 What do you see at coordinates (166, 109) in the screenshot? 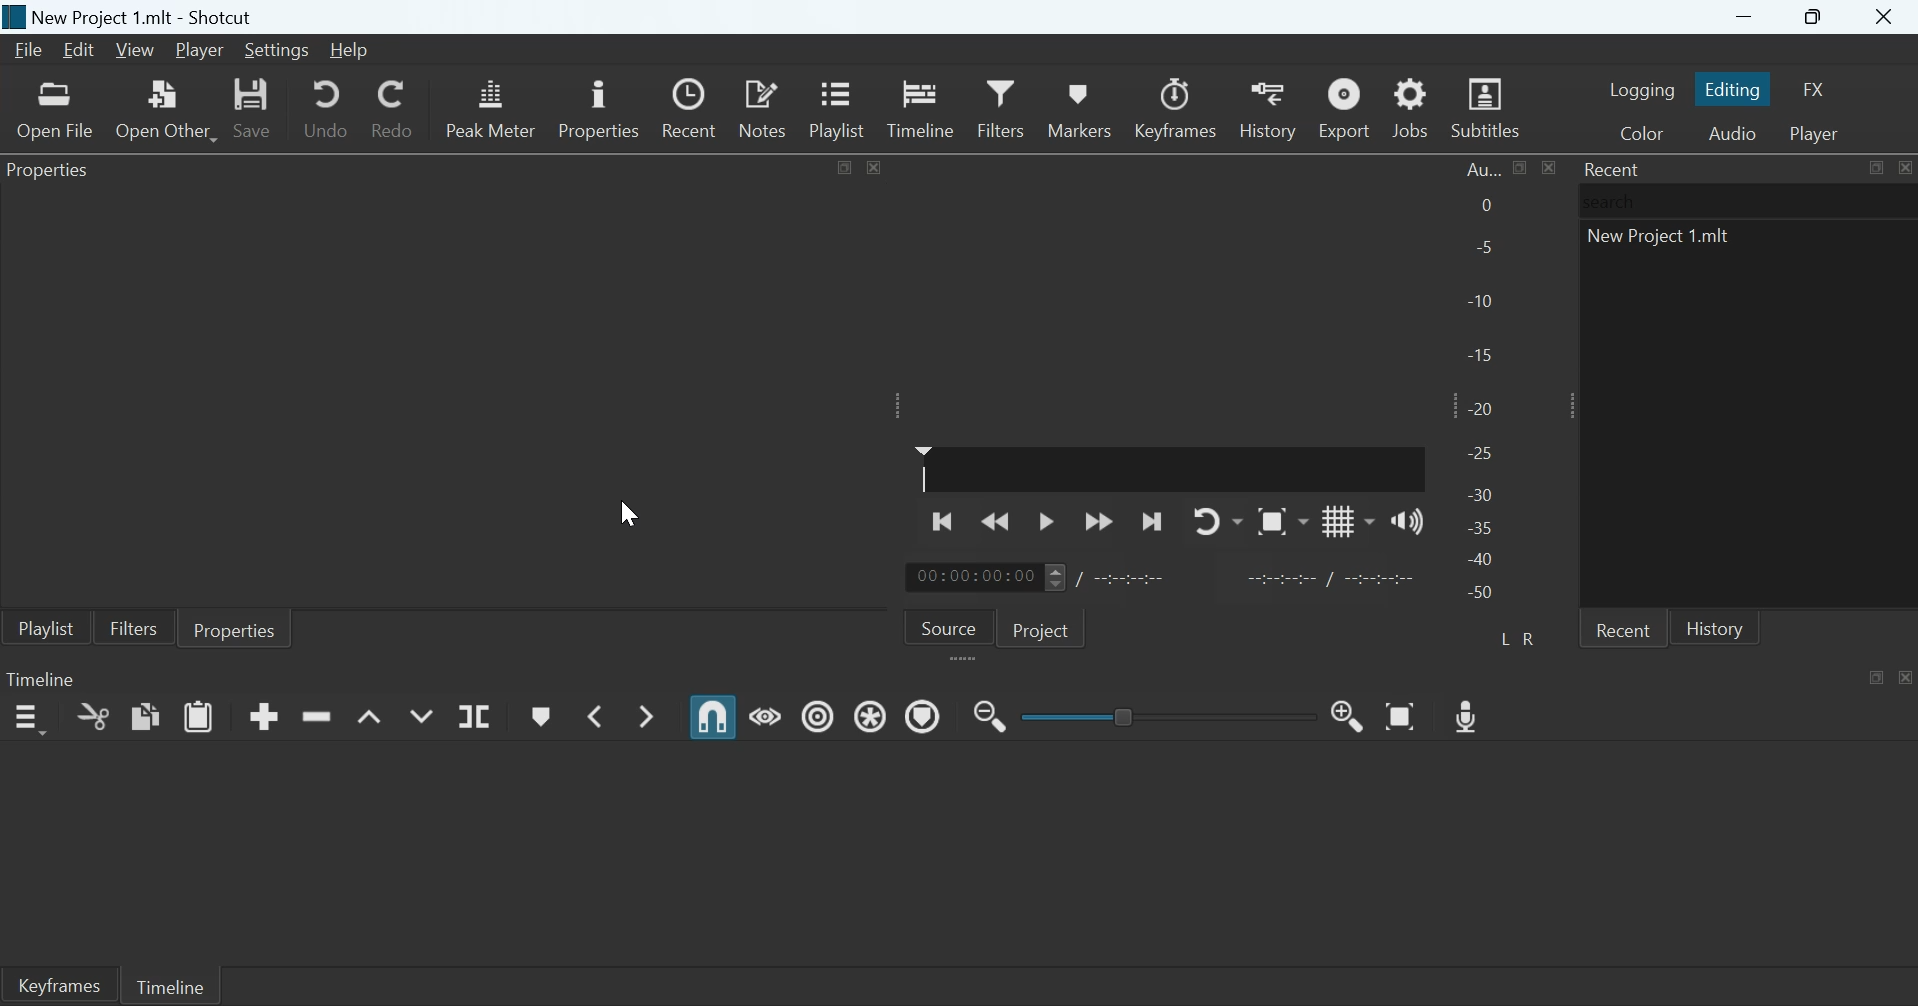
I see `Open a device, stream or generator` at bounding box center [166, 109].